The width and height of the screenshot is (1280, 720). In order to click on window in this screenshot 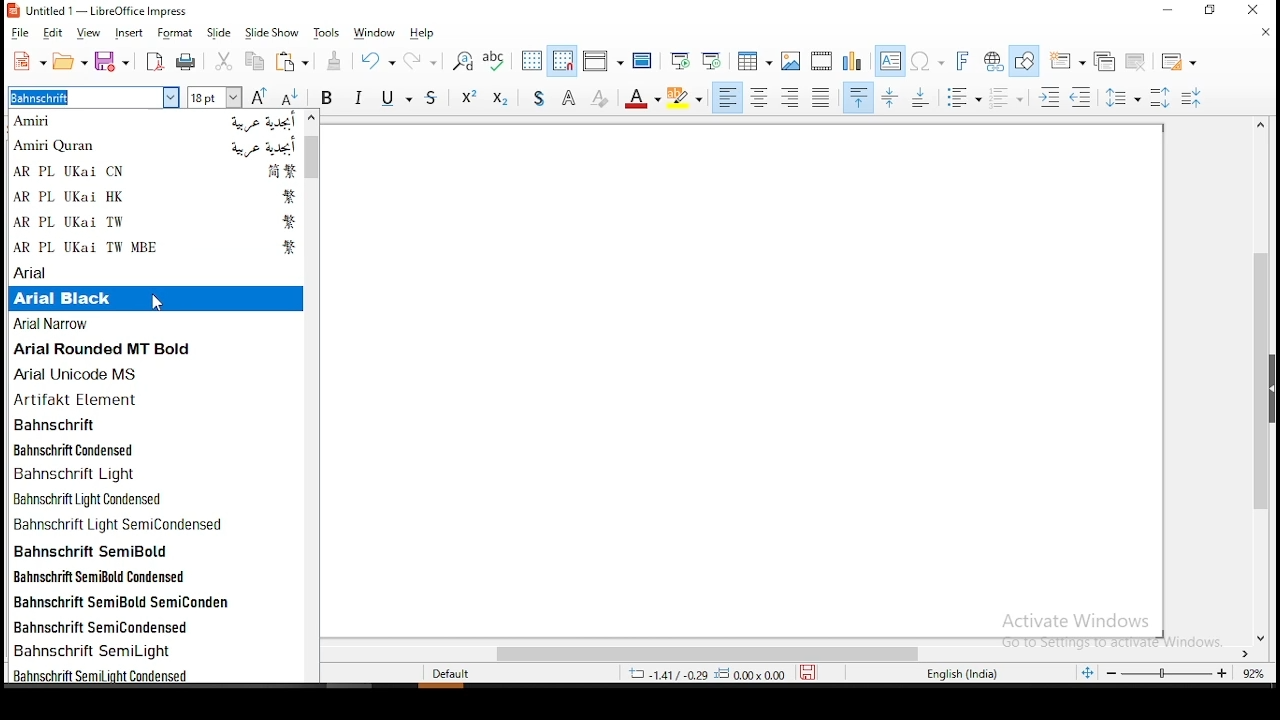, I will do `click(379, 31)`.